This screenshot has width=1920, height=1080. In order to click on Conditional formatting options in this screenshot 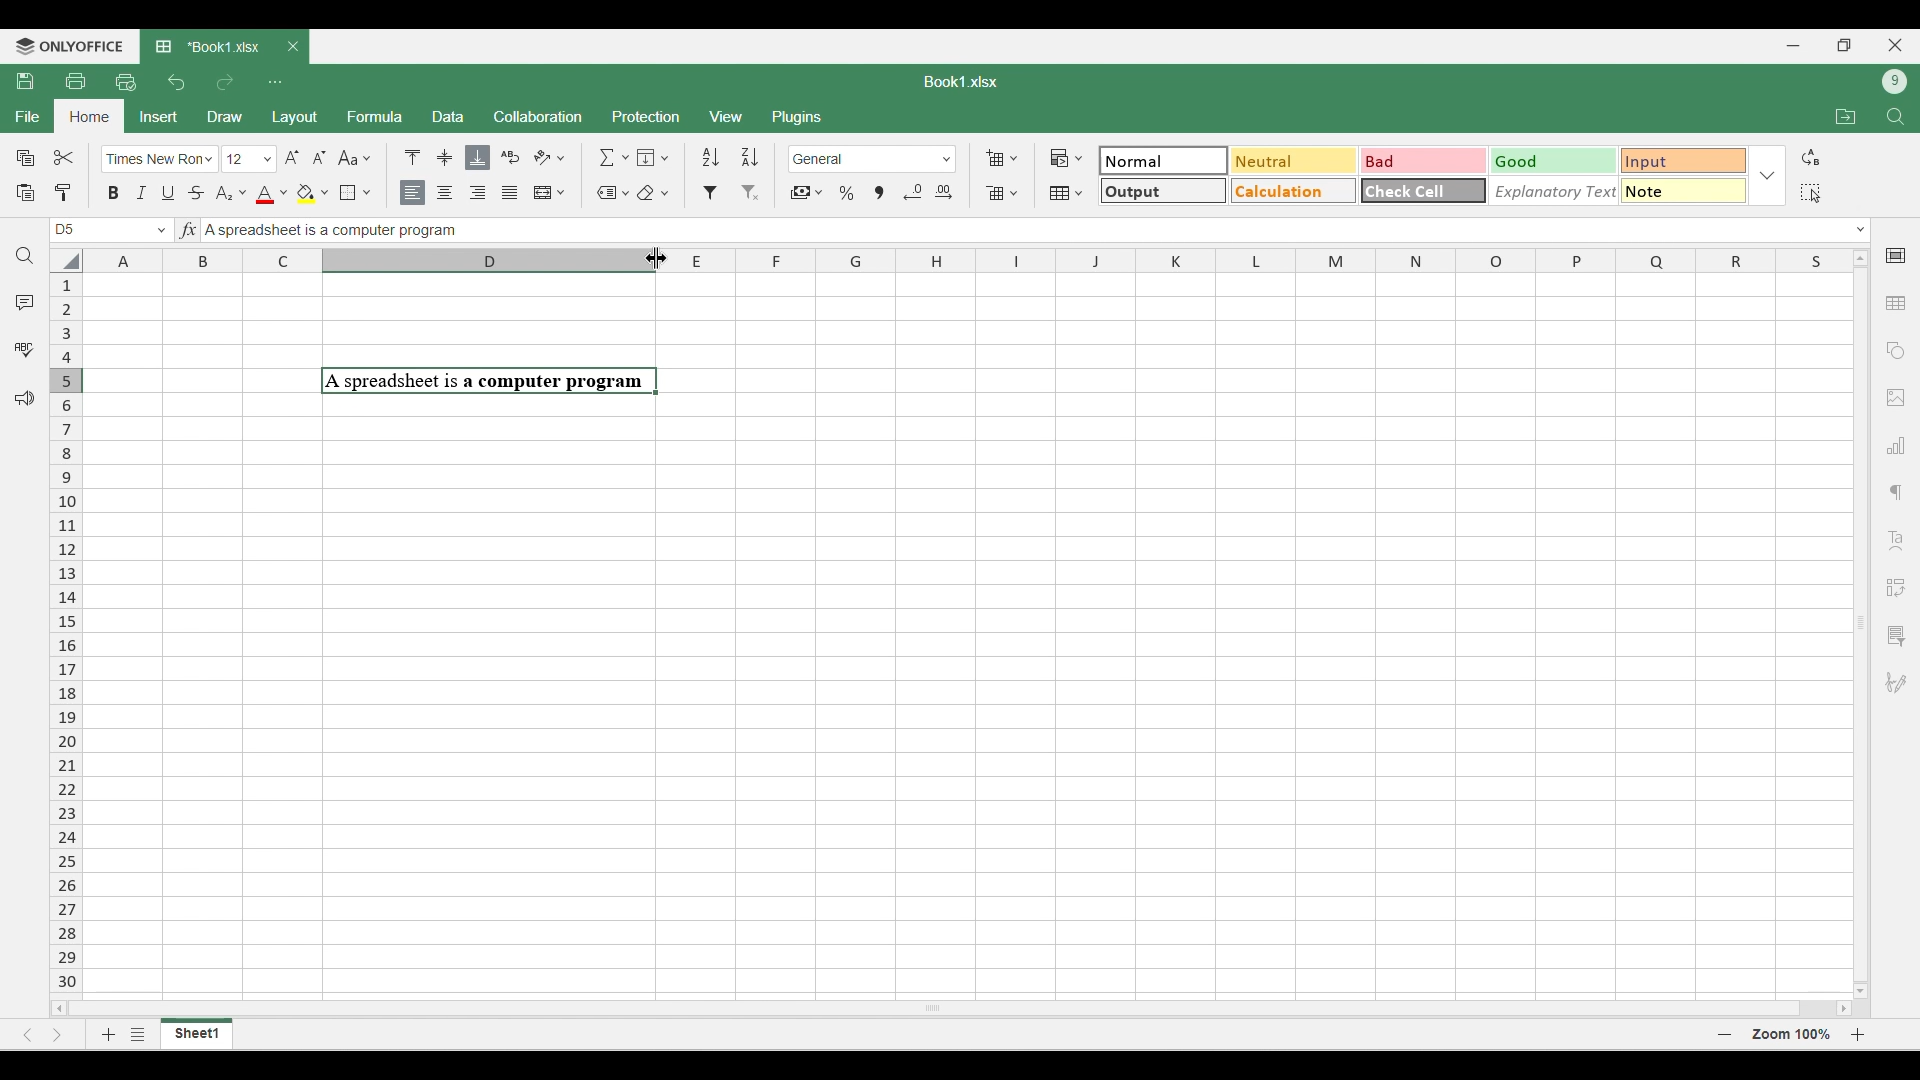, I will do `click(1067, 158)`.